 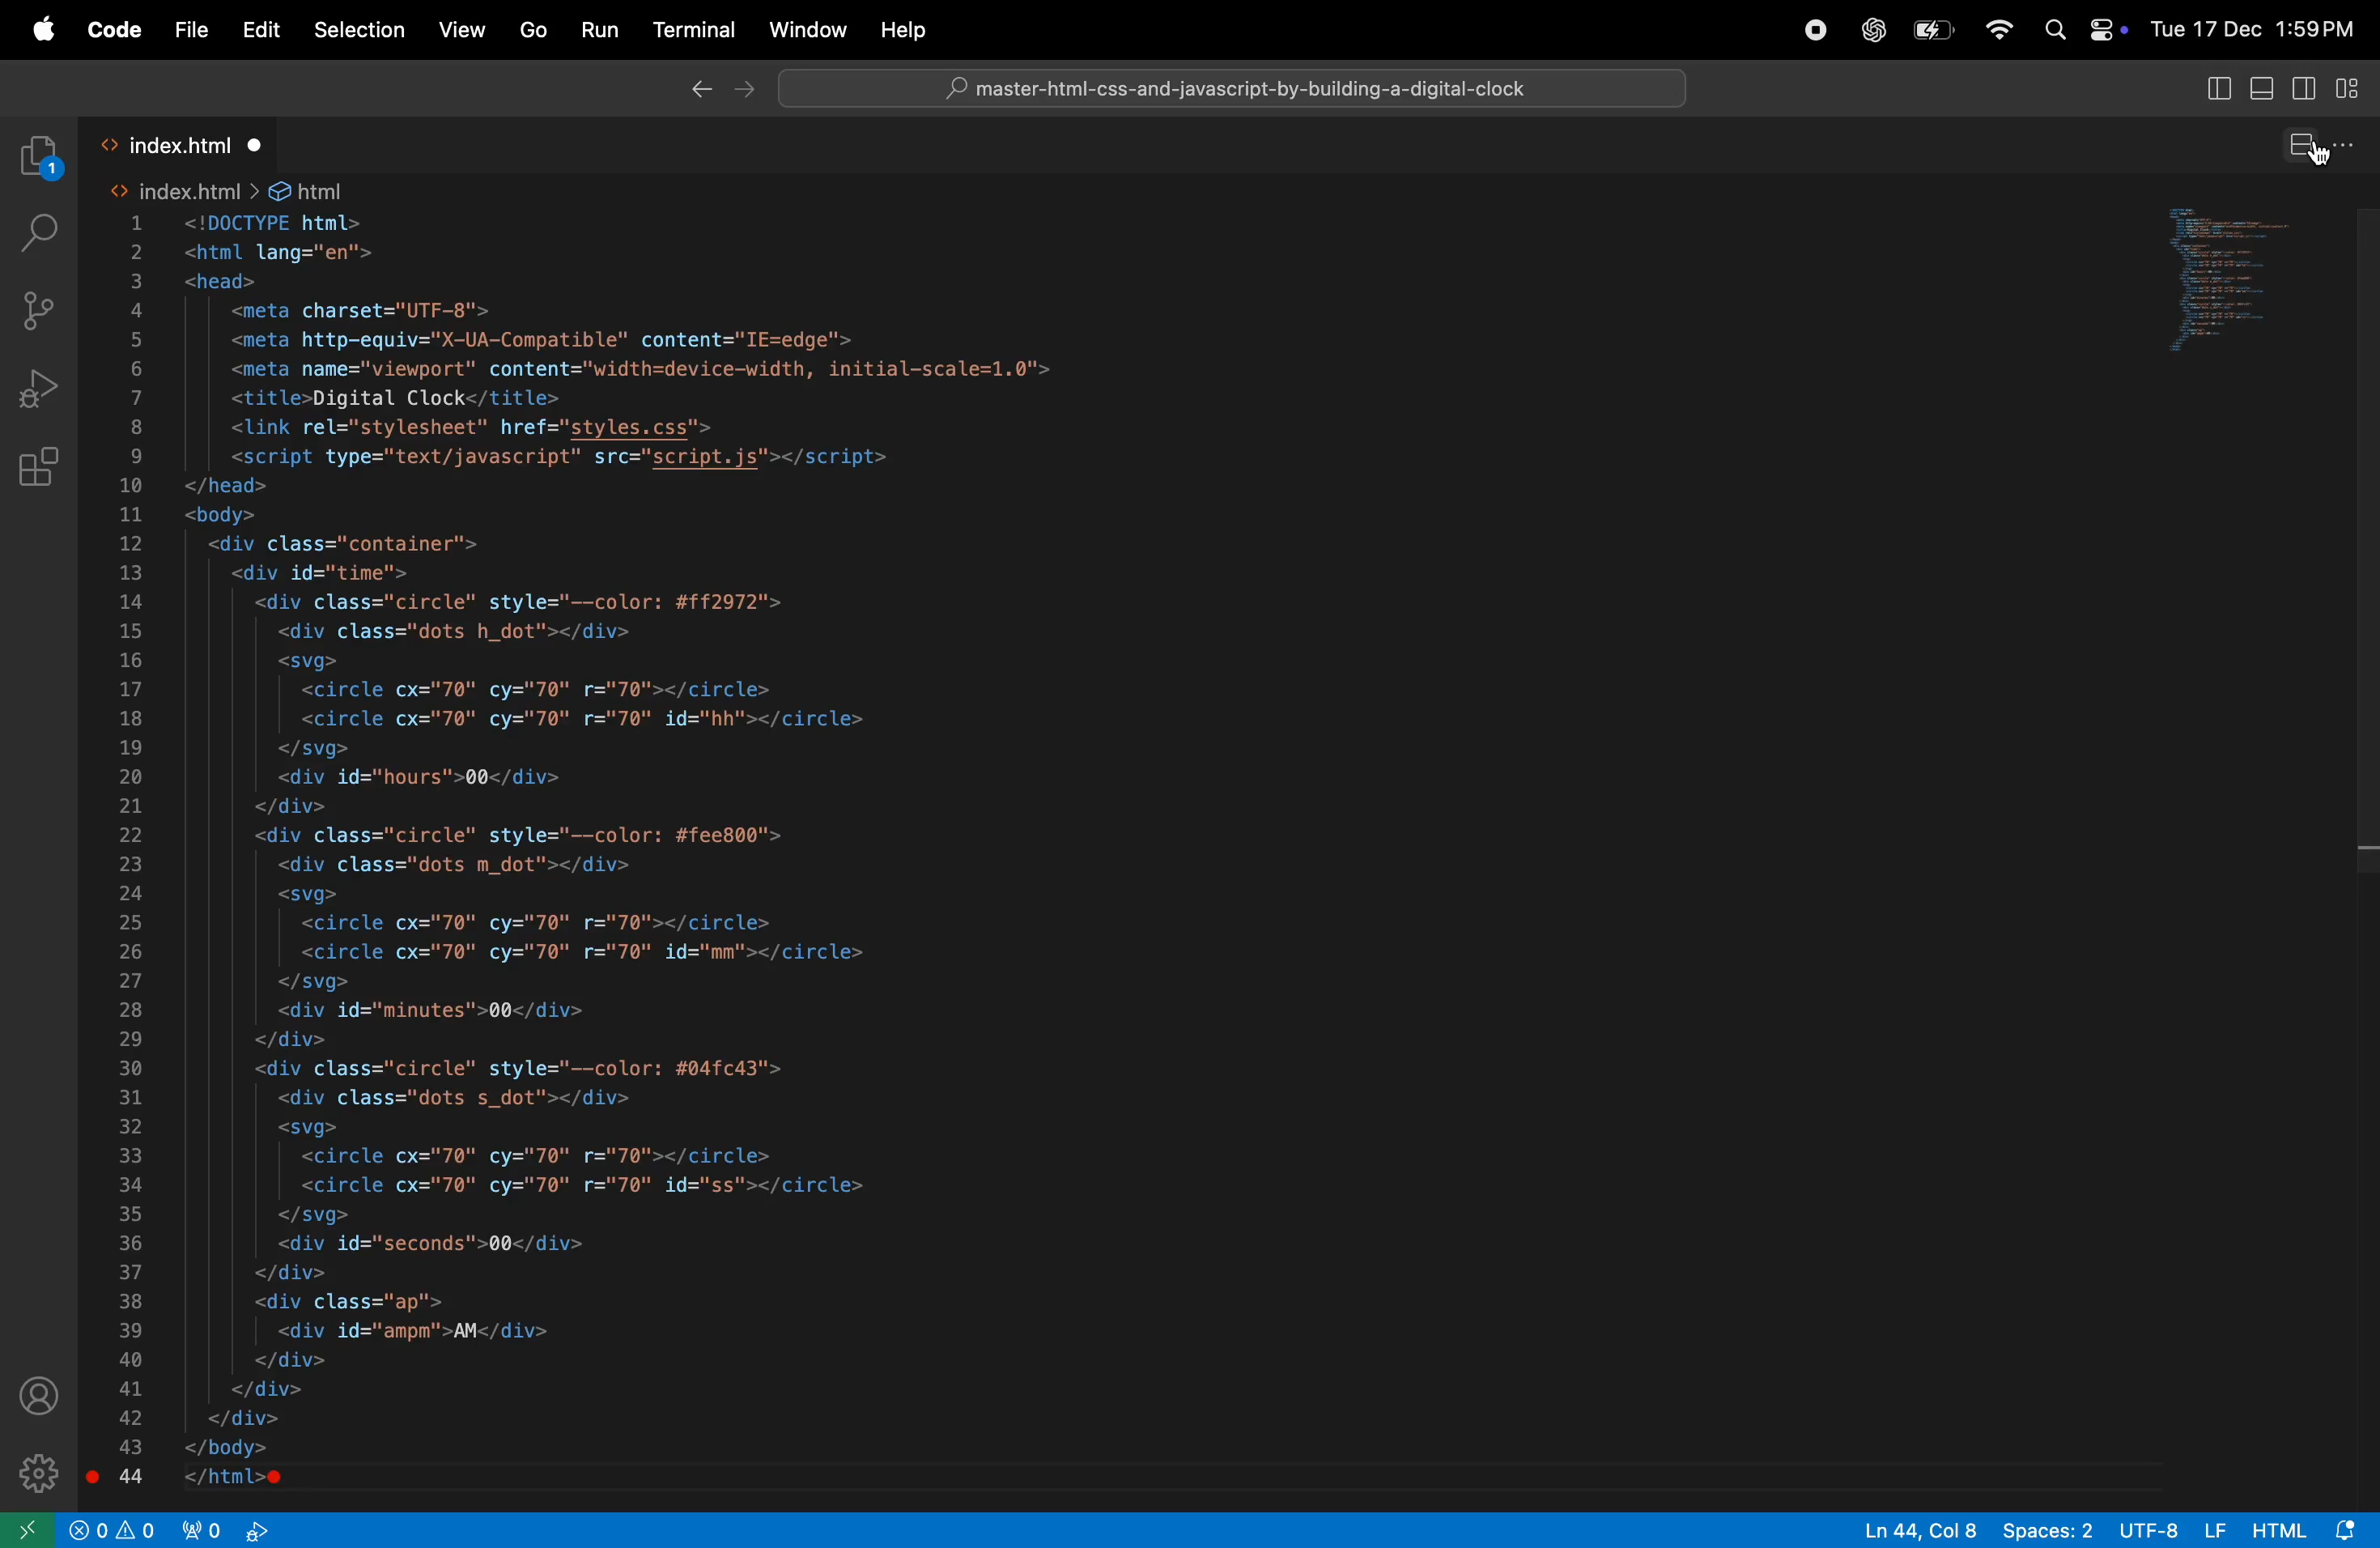 I want to click on toggle primary panel, so click(x=2262, y=91).